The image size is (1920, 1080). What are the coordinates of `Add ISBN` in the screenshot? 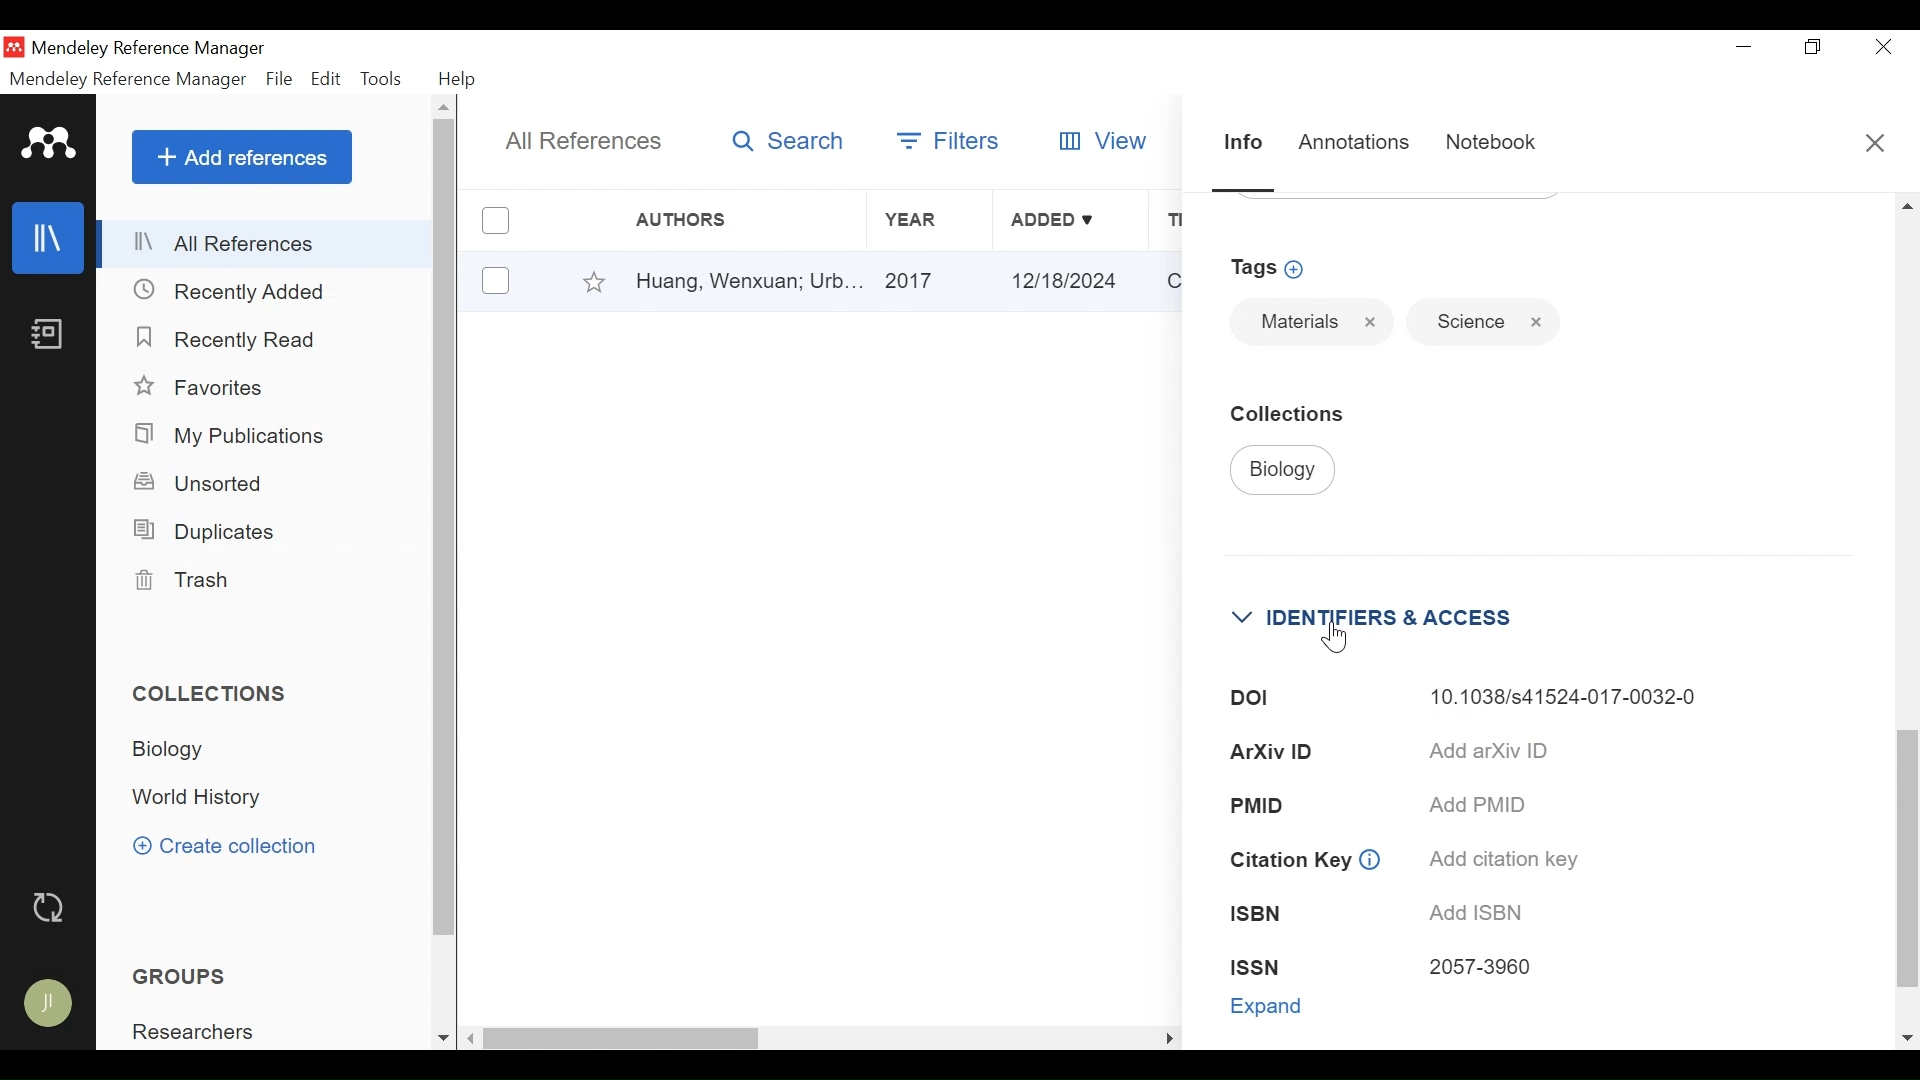 It's located at (1481, 914).